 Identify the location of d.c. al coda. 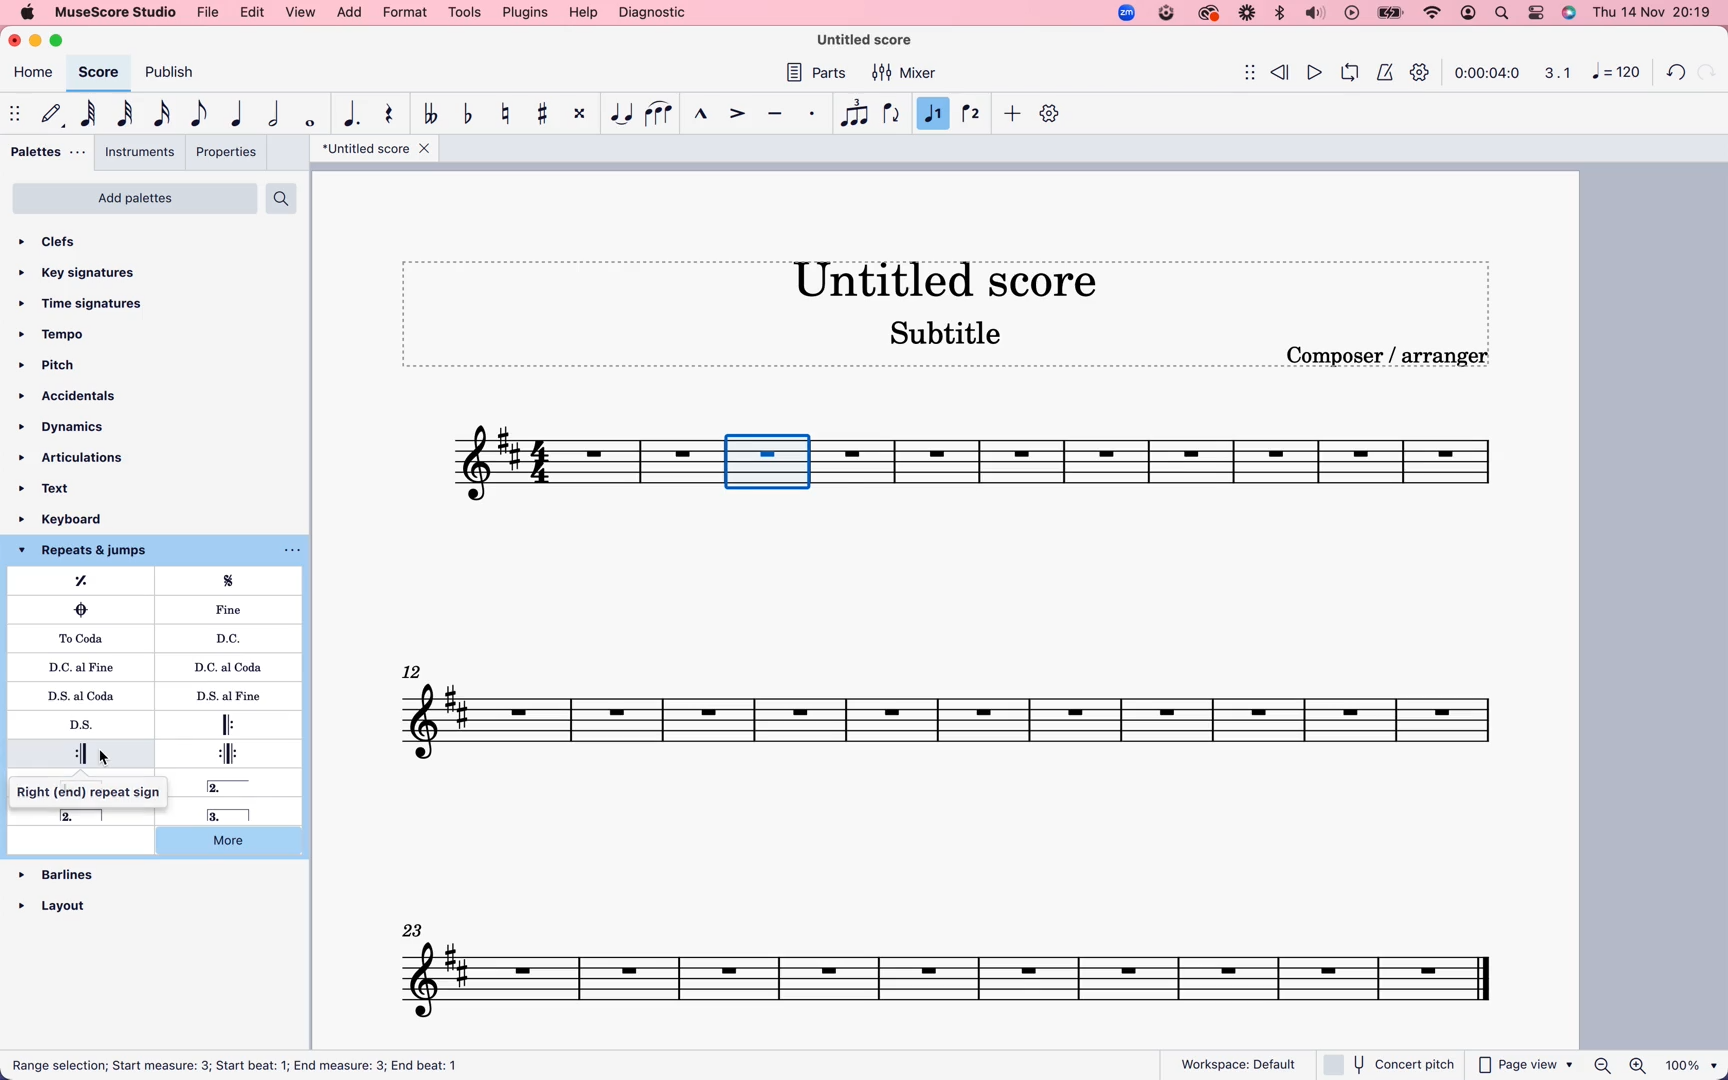
(222, 669).